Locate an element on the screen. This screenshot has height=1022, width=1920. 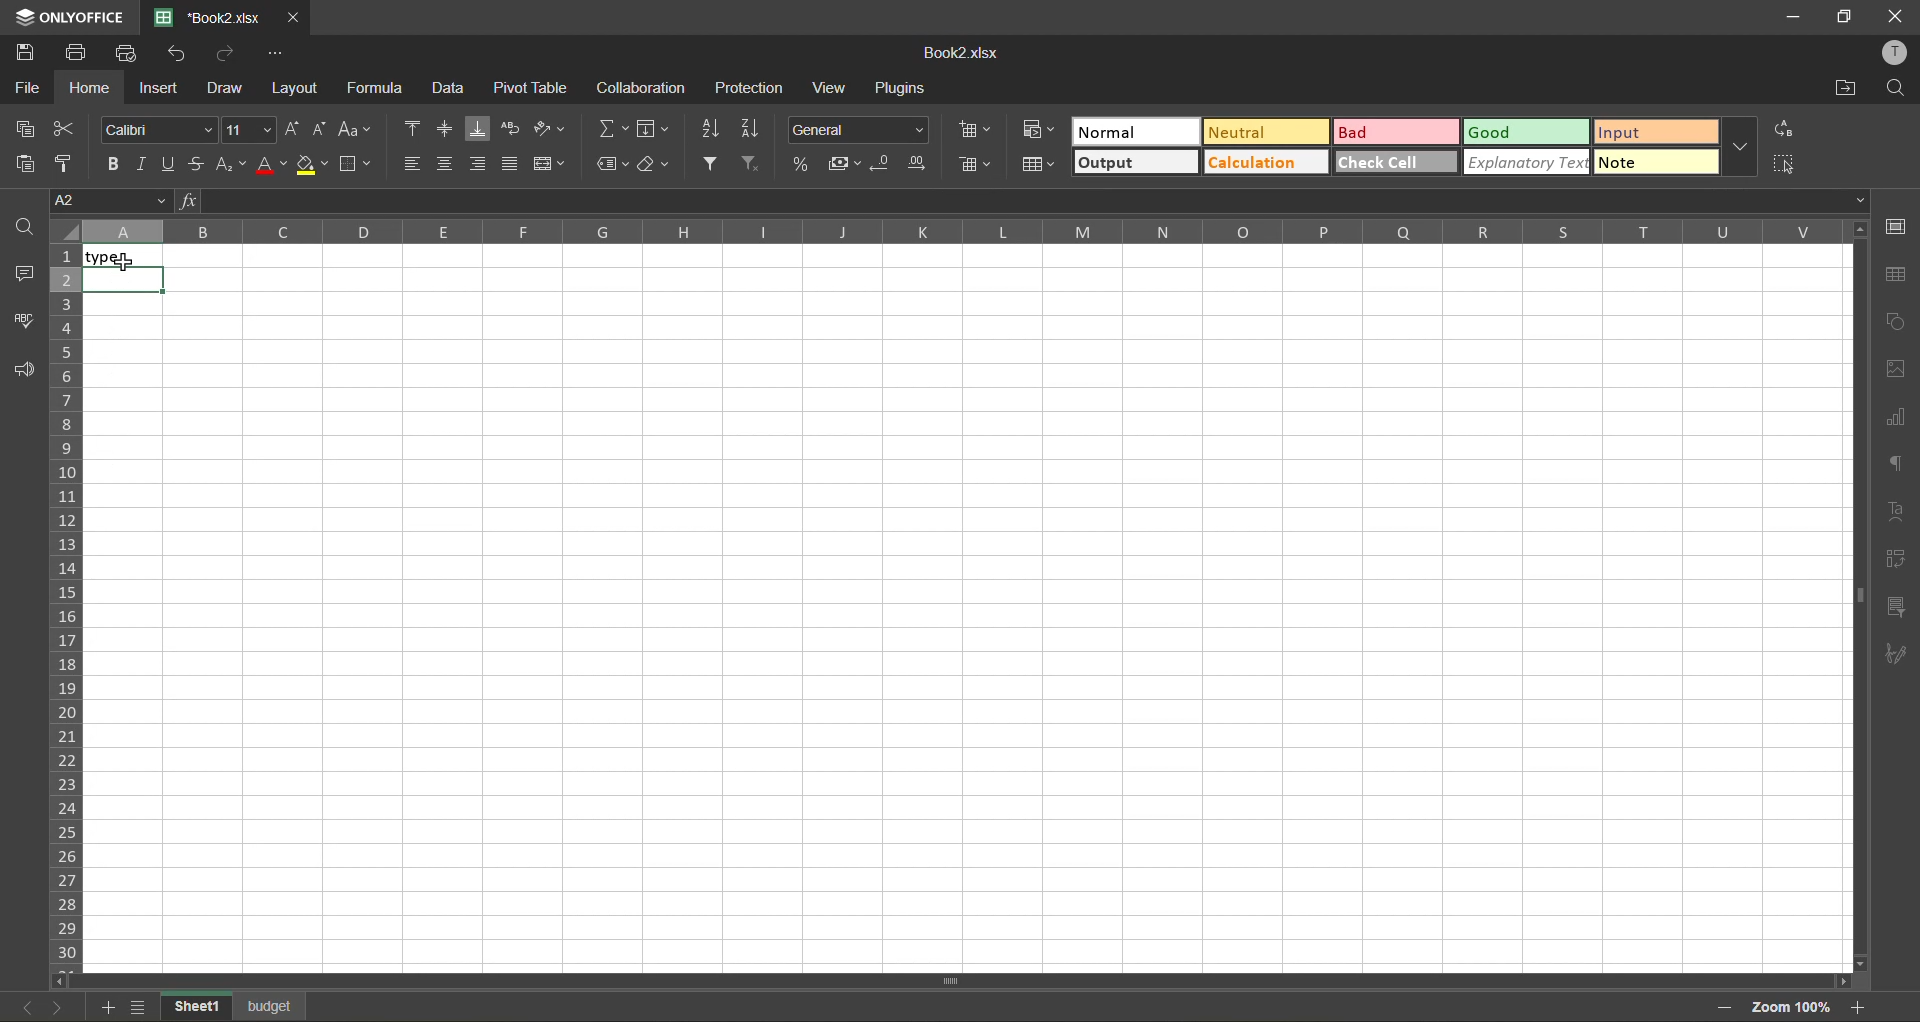
decrement size is located at coordinates (325, 131).